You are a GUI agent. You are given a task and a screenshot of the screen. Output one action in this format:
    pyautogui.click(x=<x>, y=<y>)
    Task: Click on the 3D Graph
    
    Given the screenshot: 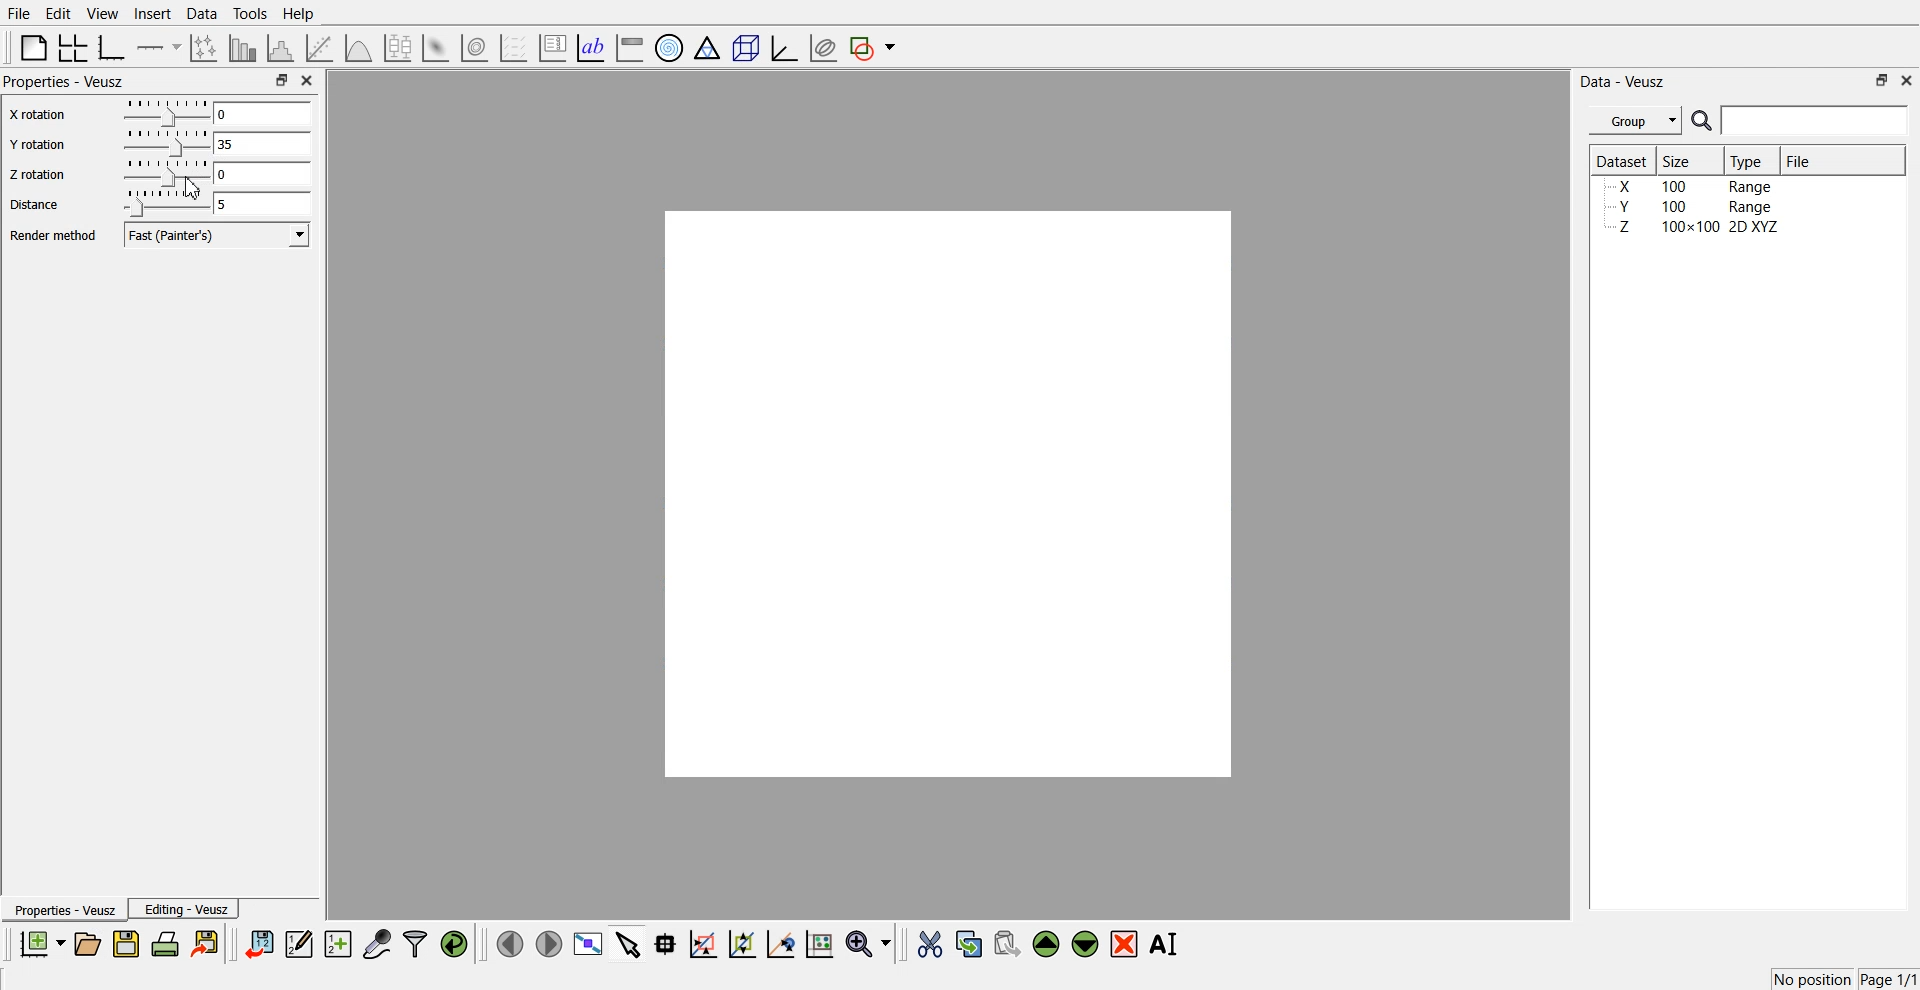 What is the action you would take?
    pyautogui.click(x=784, y=48)
    